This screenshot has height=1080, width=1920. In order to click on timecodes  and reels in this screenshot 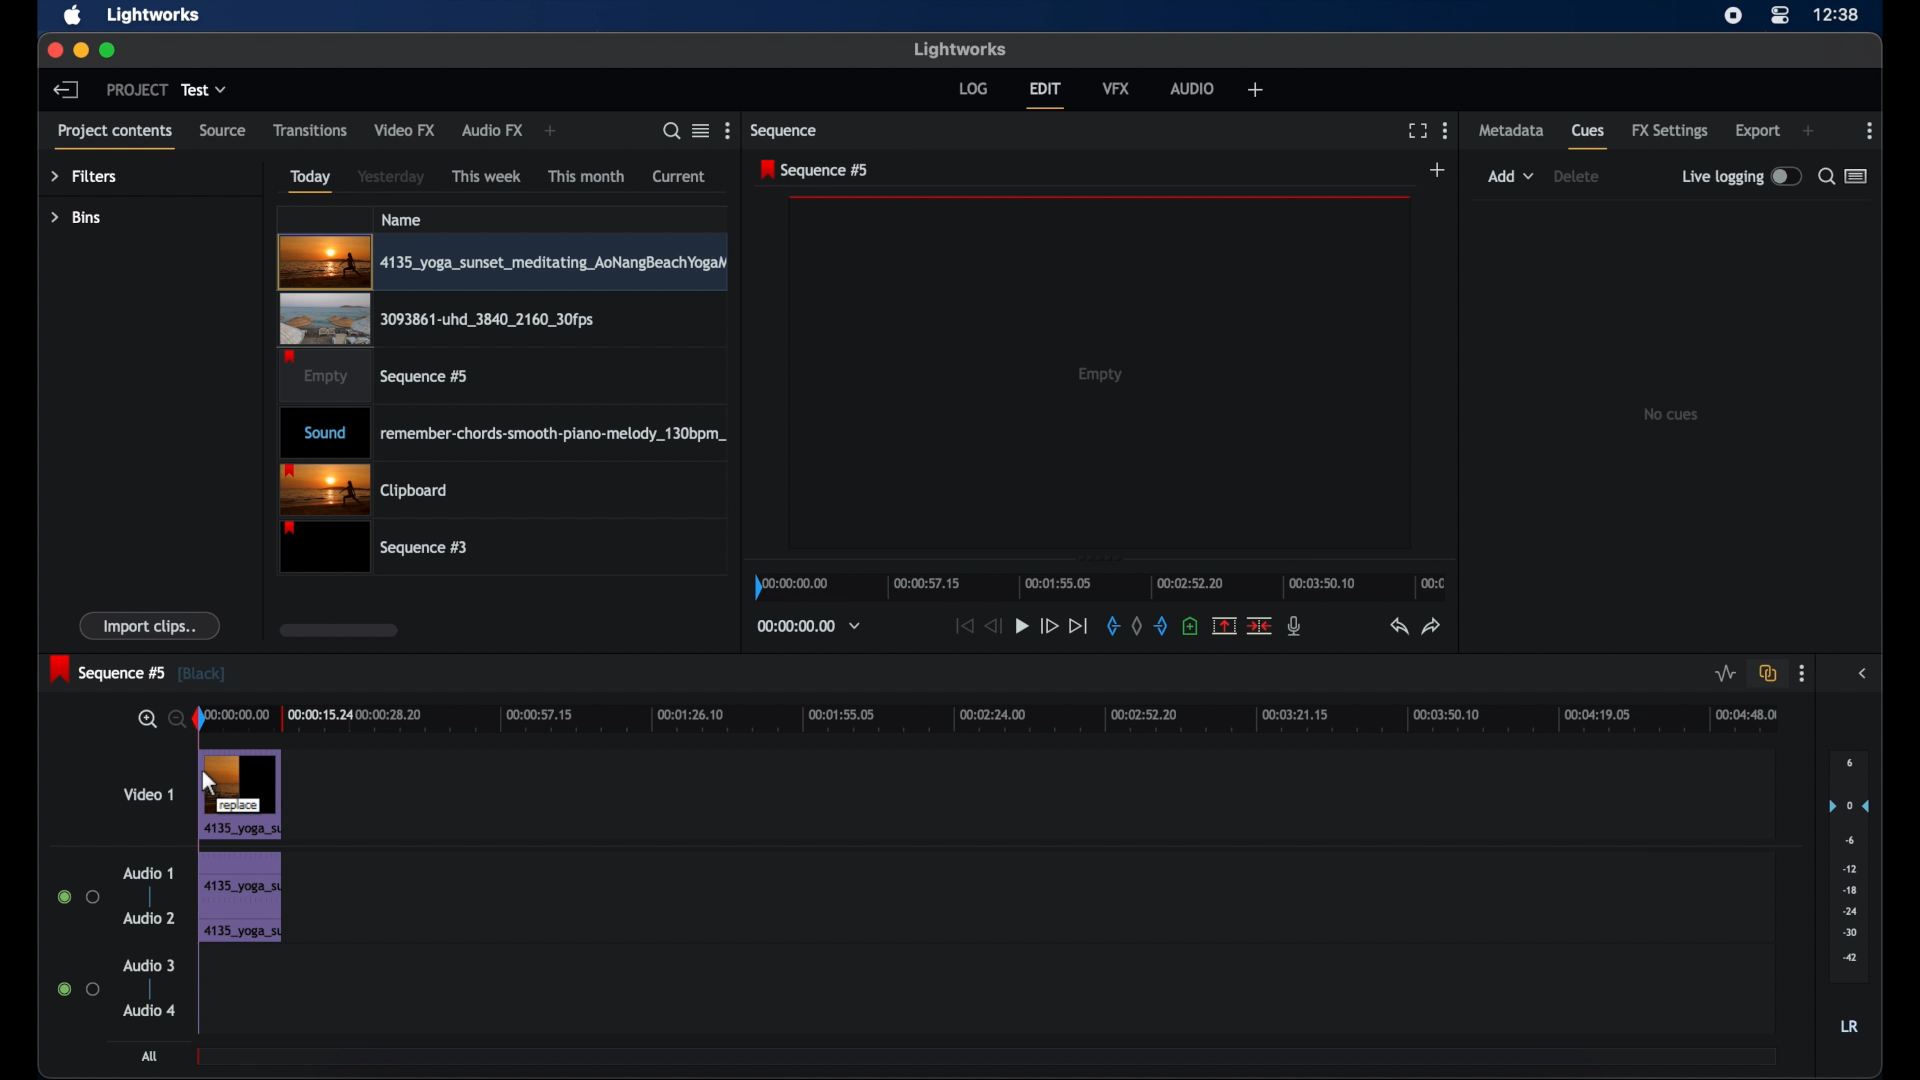, I will do `click(810, 626)`.